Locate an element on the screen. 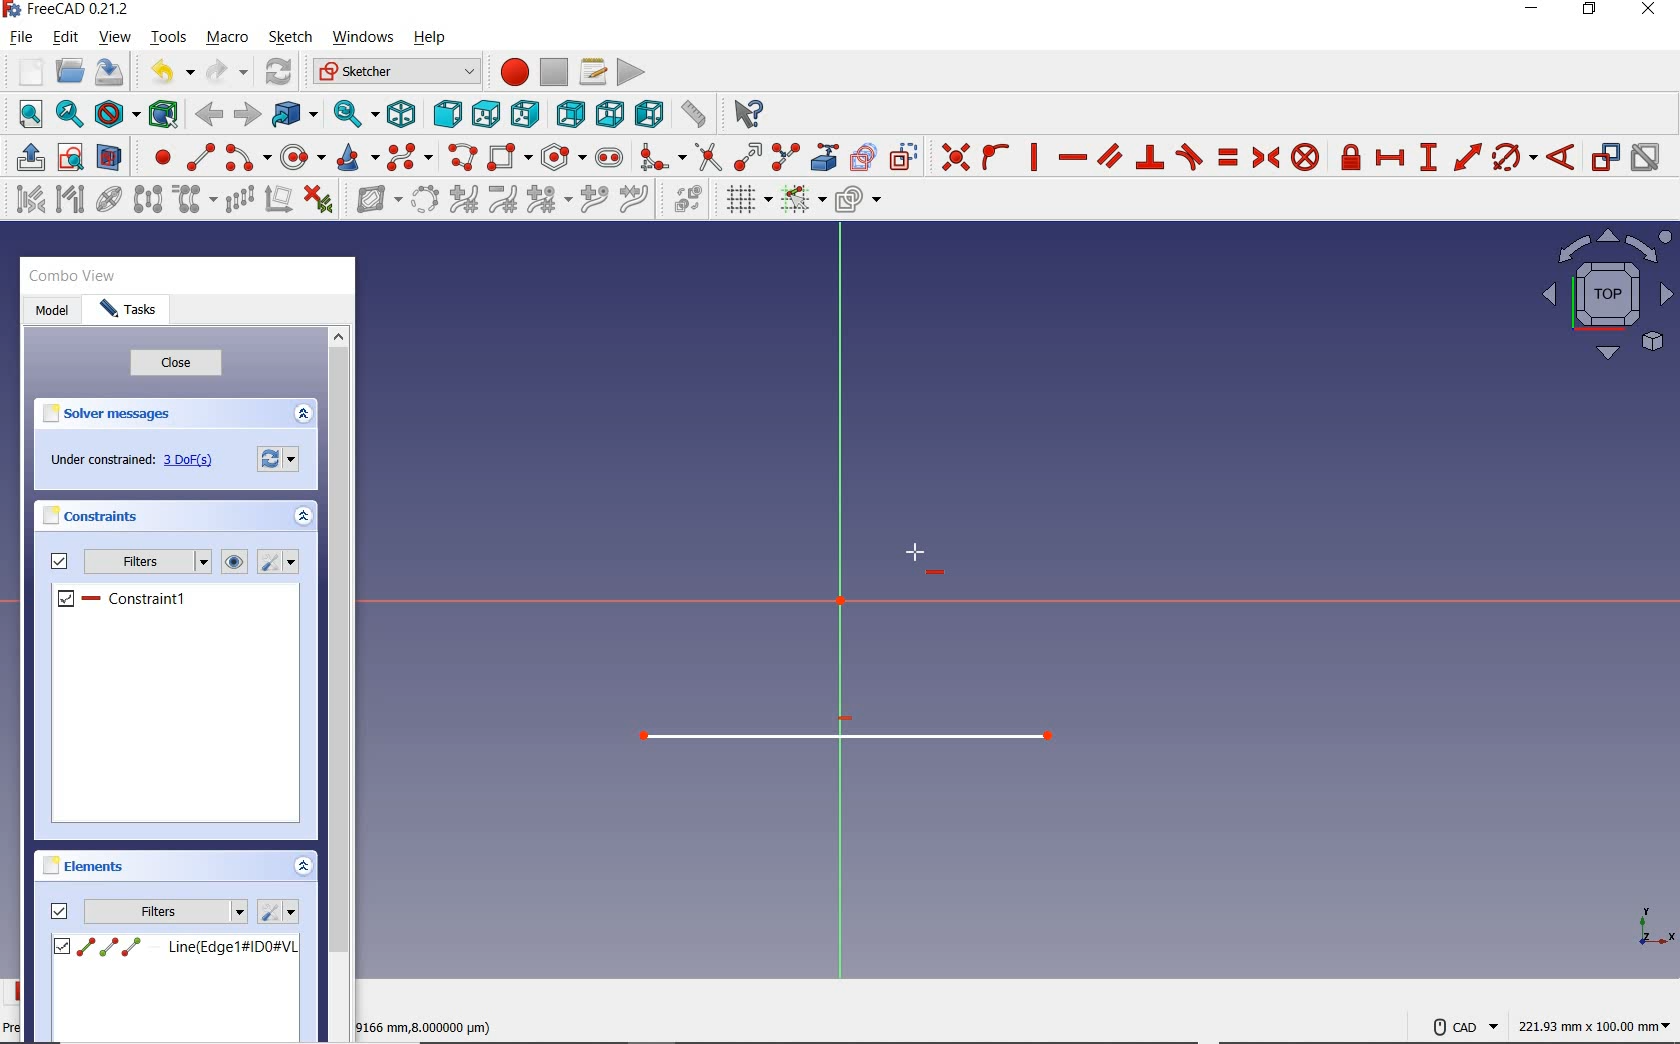 The image size is (1680, 1044). Horizontal contraint is located at coordinates (124, 601).